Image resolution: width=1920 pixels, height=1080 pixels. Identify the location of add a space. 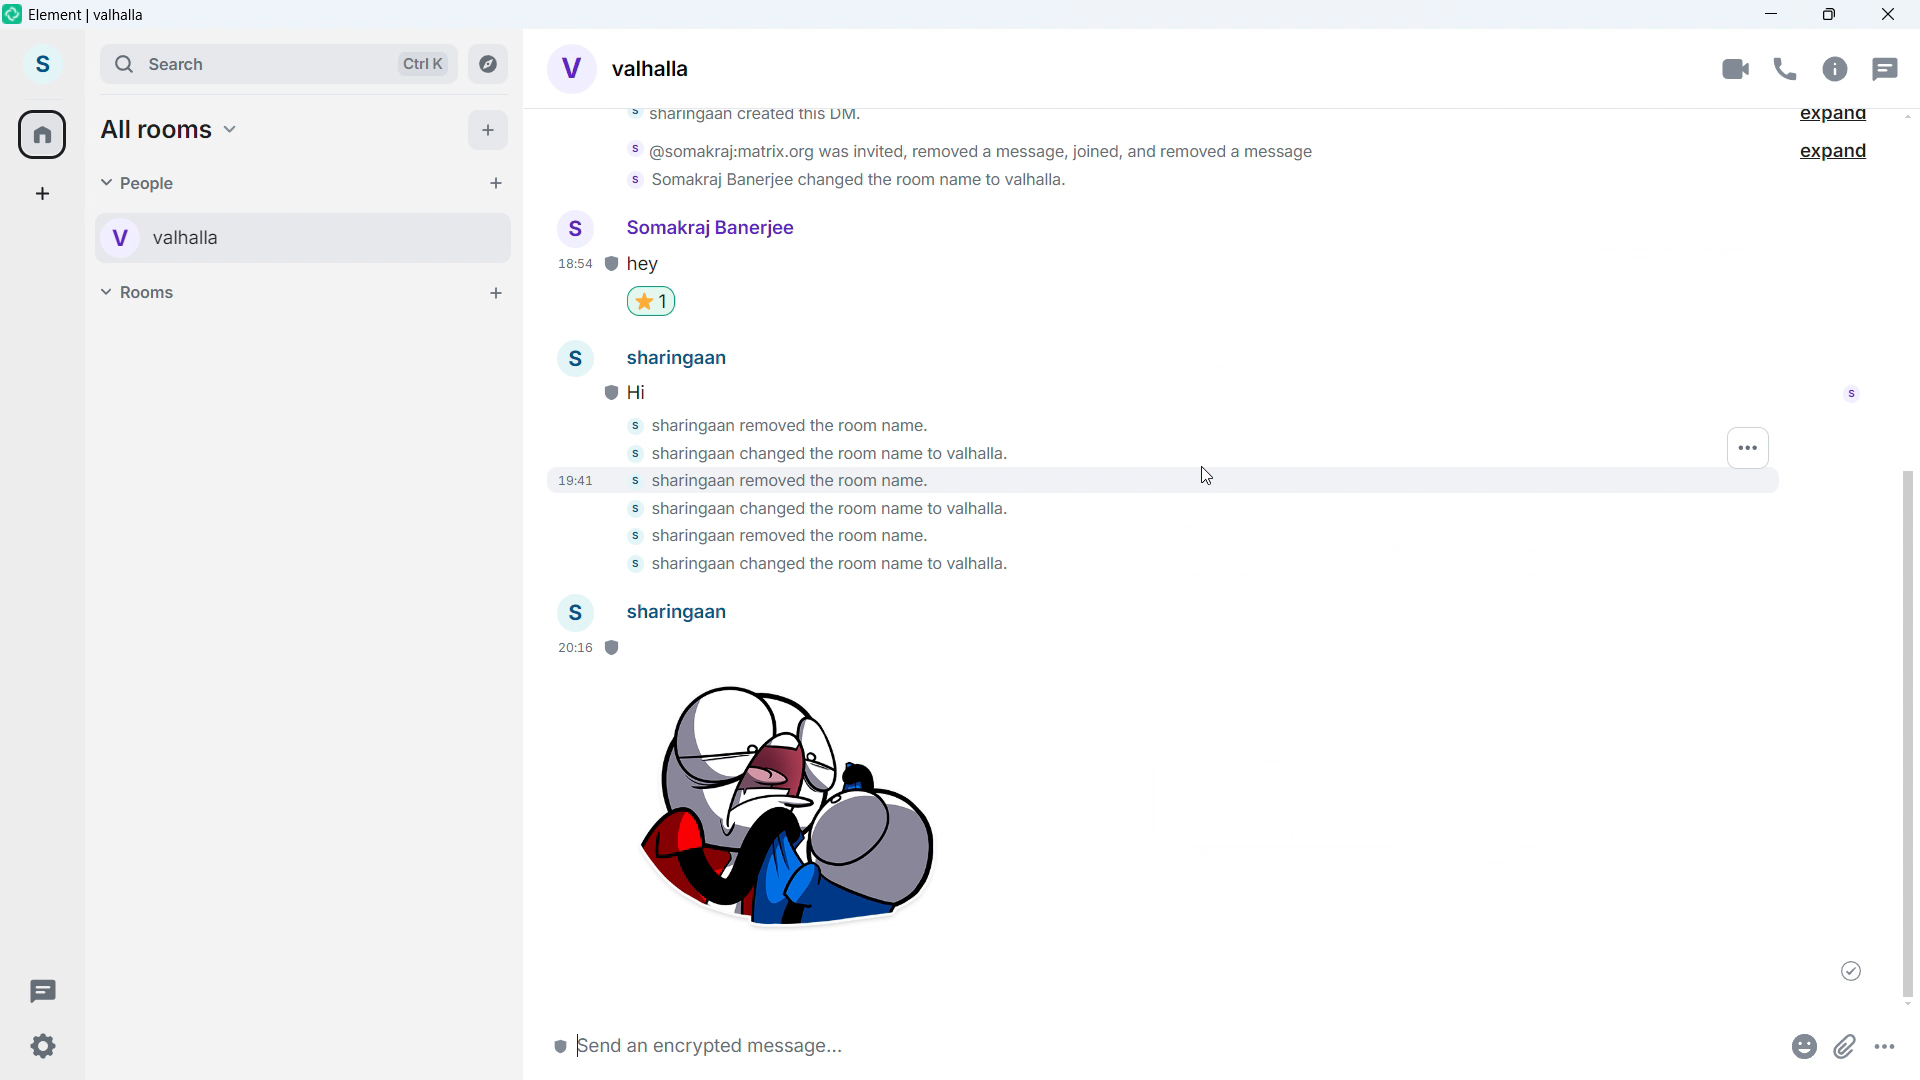
(42, 194).